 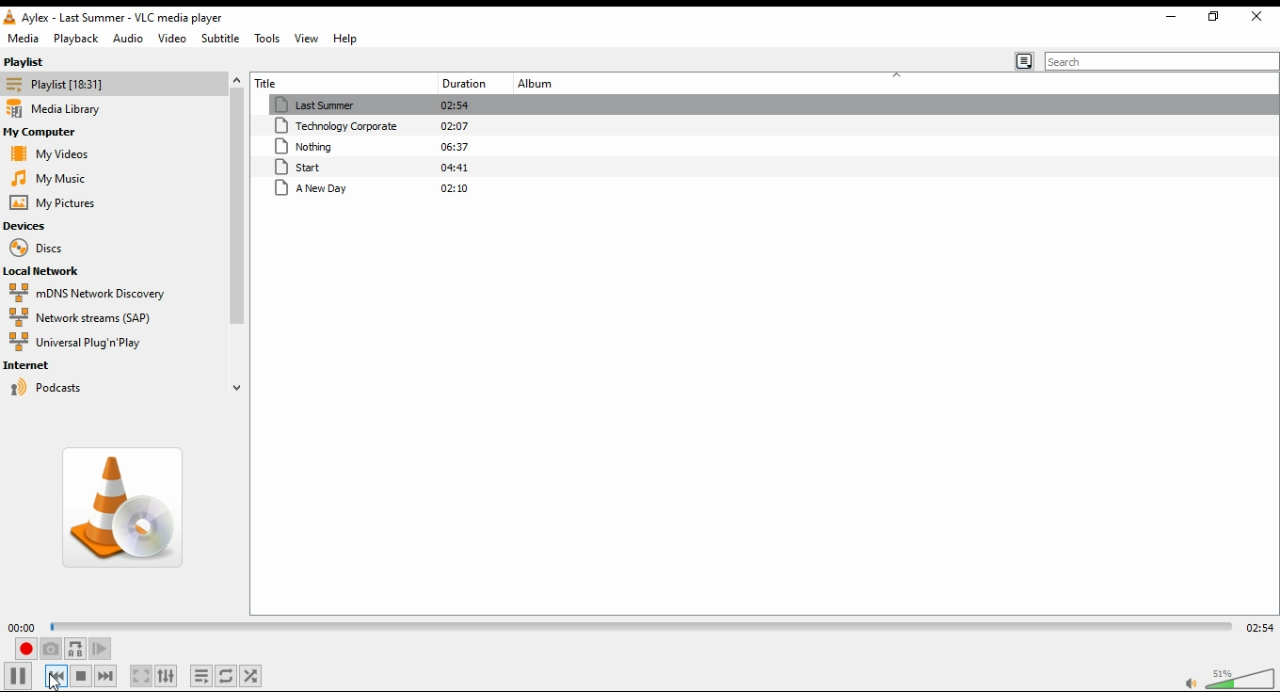 I want to click on previous media in the playlist, skip backward when held., so click(x=56, y=675).